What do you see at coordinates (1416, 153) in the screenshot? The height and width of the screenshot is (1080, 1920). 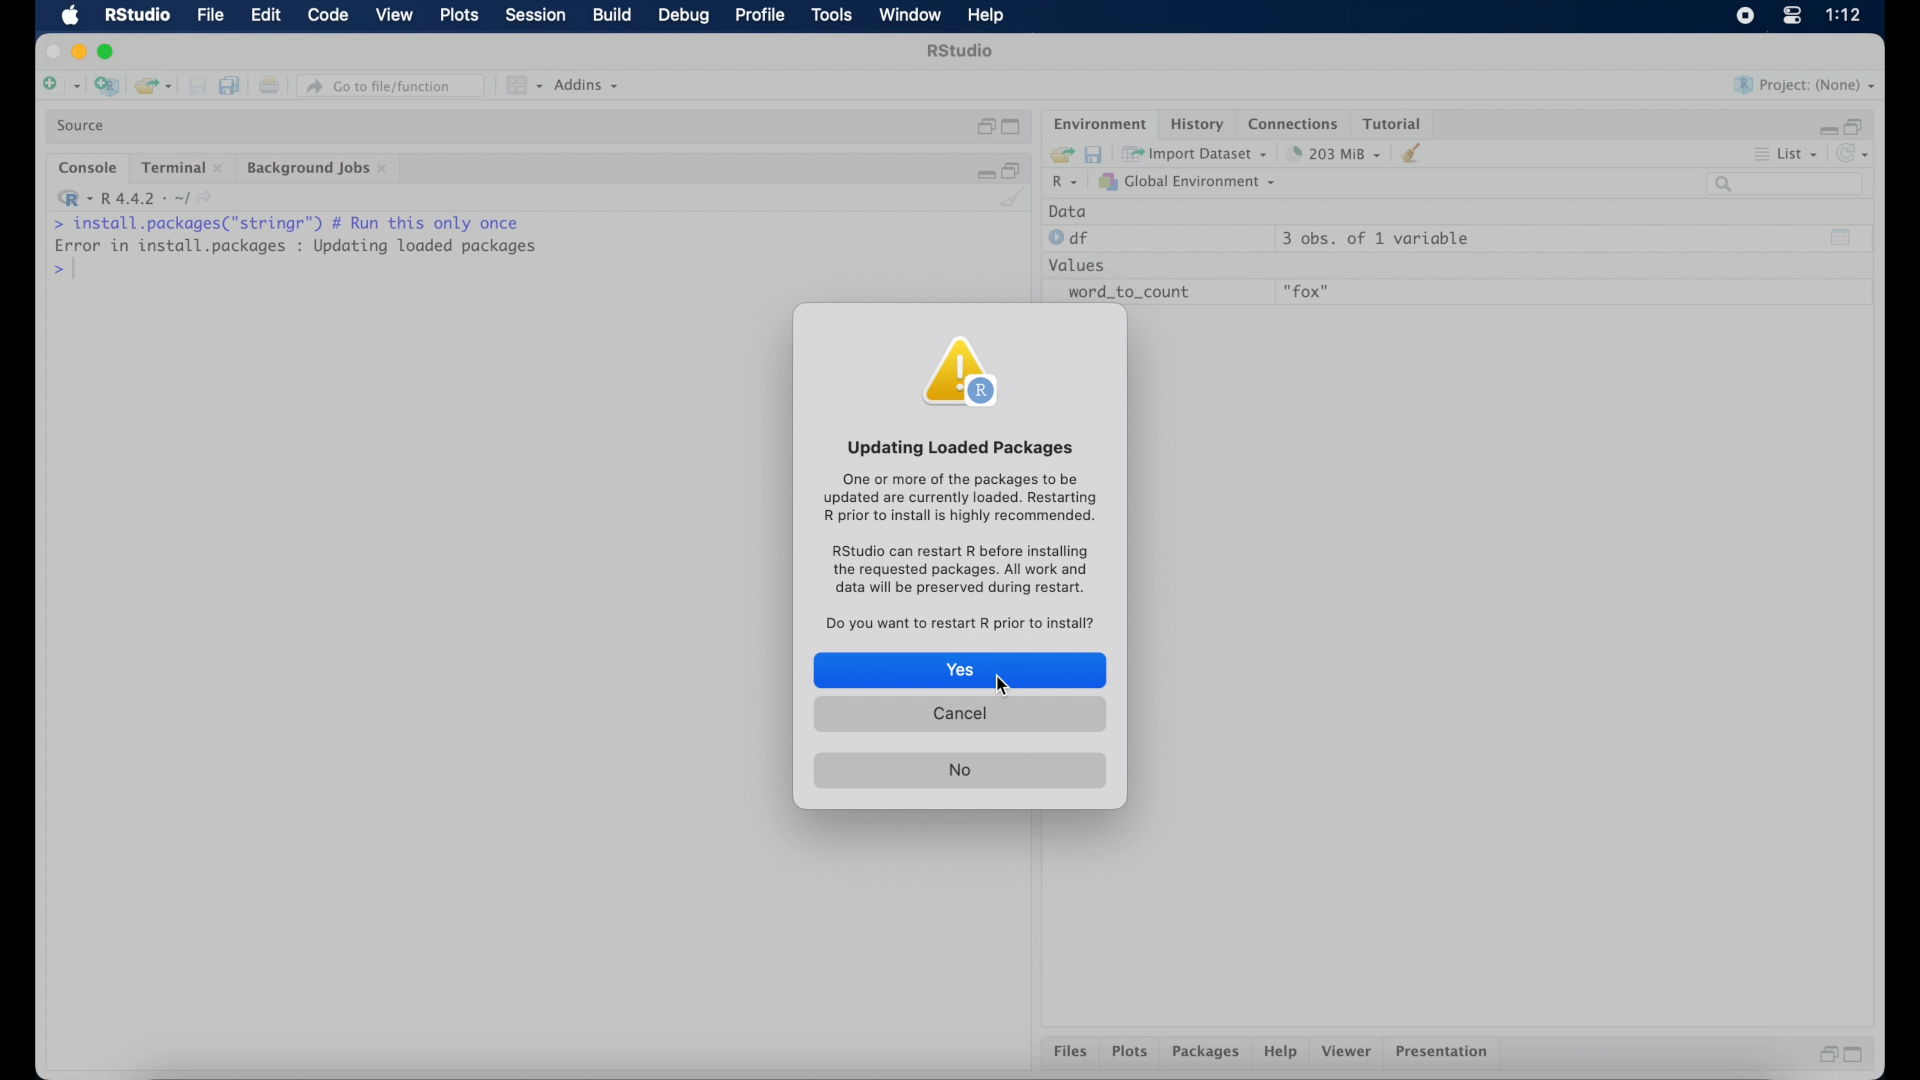 I see `clear console` at bounding box center [1416, 153].